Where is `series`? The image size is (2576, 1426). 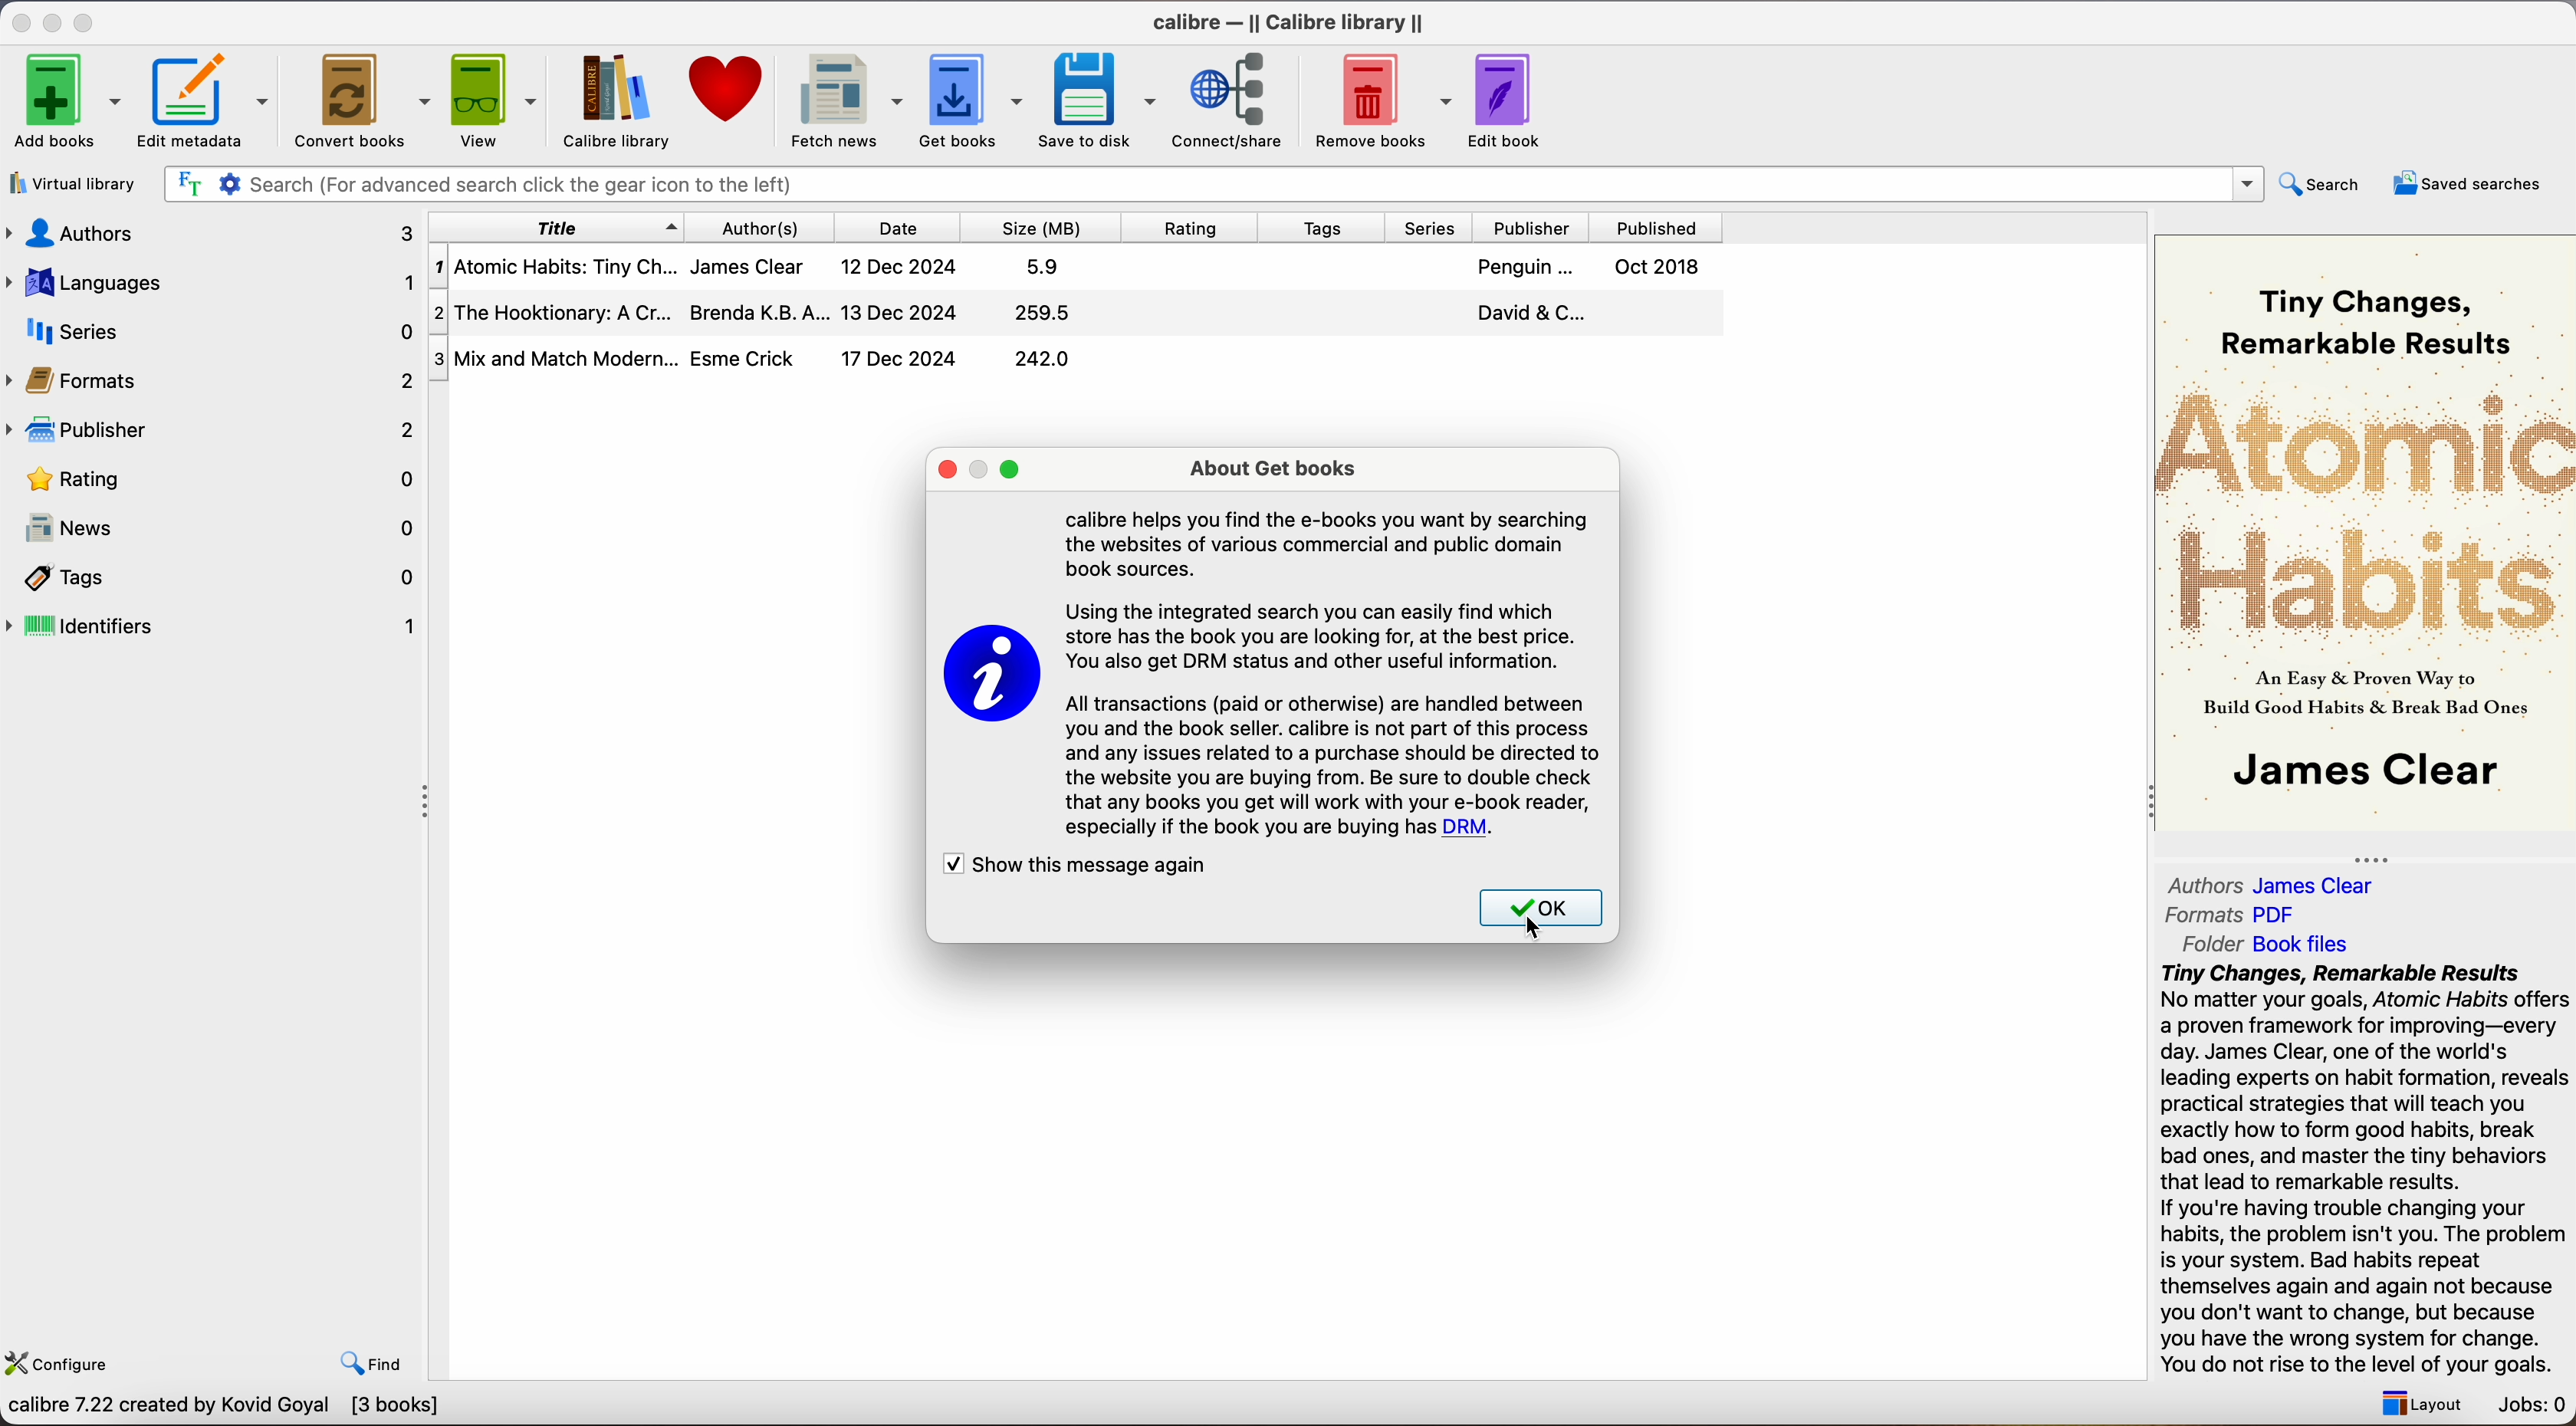
series is located at coordinates (1438, 228).